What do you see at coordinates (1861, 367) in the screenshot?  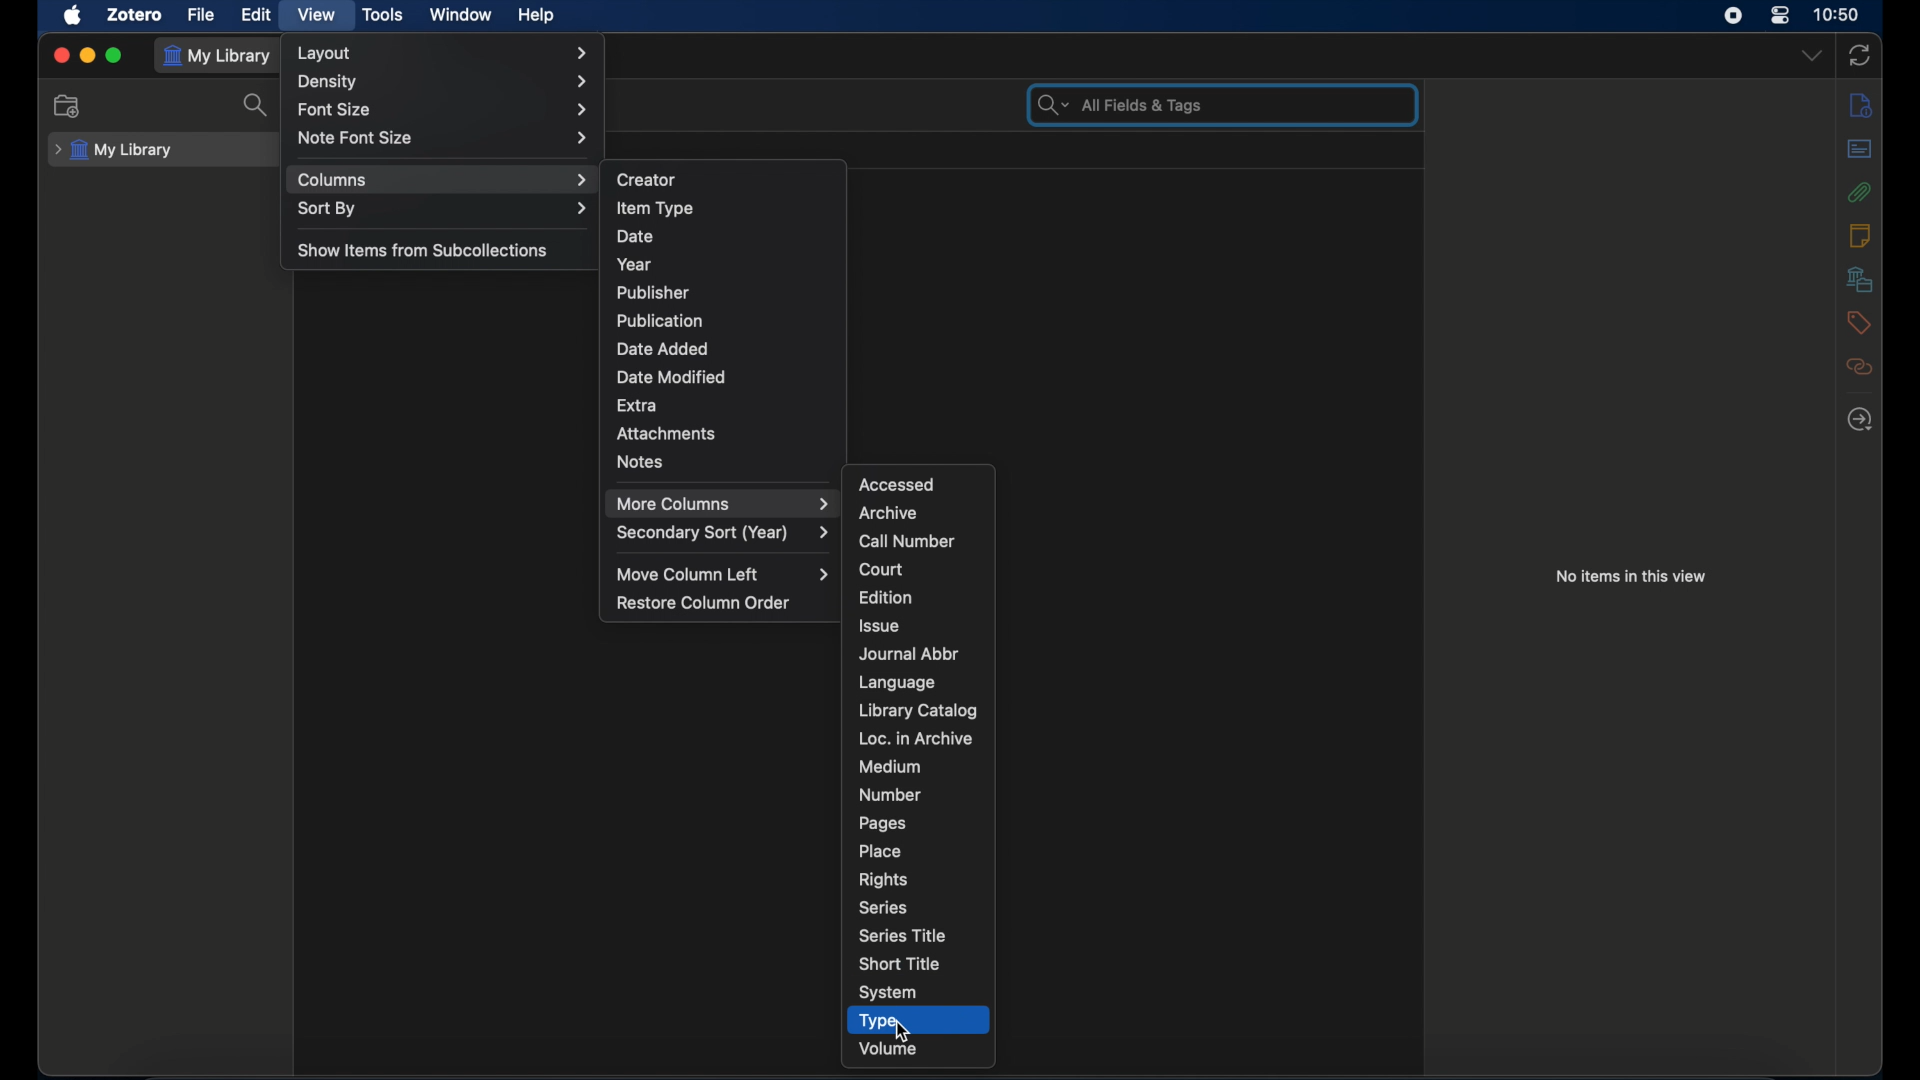 I see `related` at bounding box center [1861, 367].